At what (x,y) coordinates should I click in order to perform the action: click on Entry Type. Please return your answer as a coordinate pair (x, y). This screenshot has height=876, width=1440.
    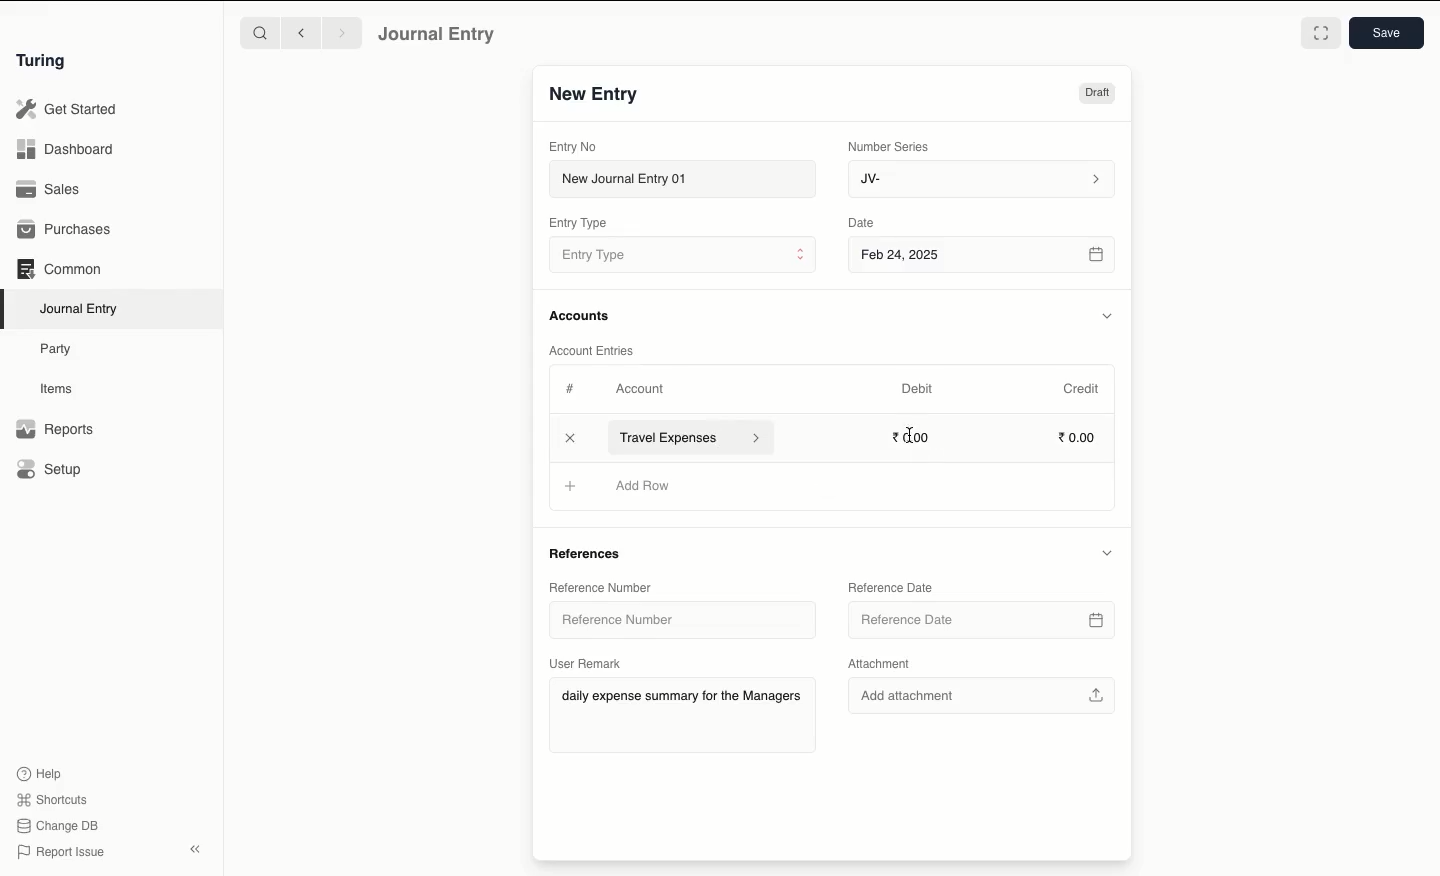
    Looking at the image, I should click on (682, 254).